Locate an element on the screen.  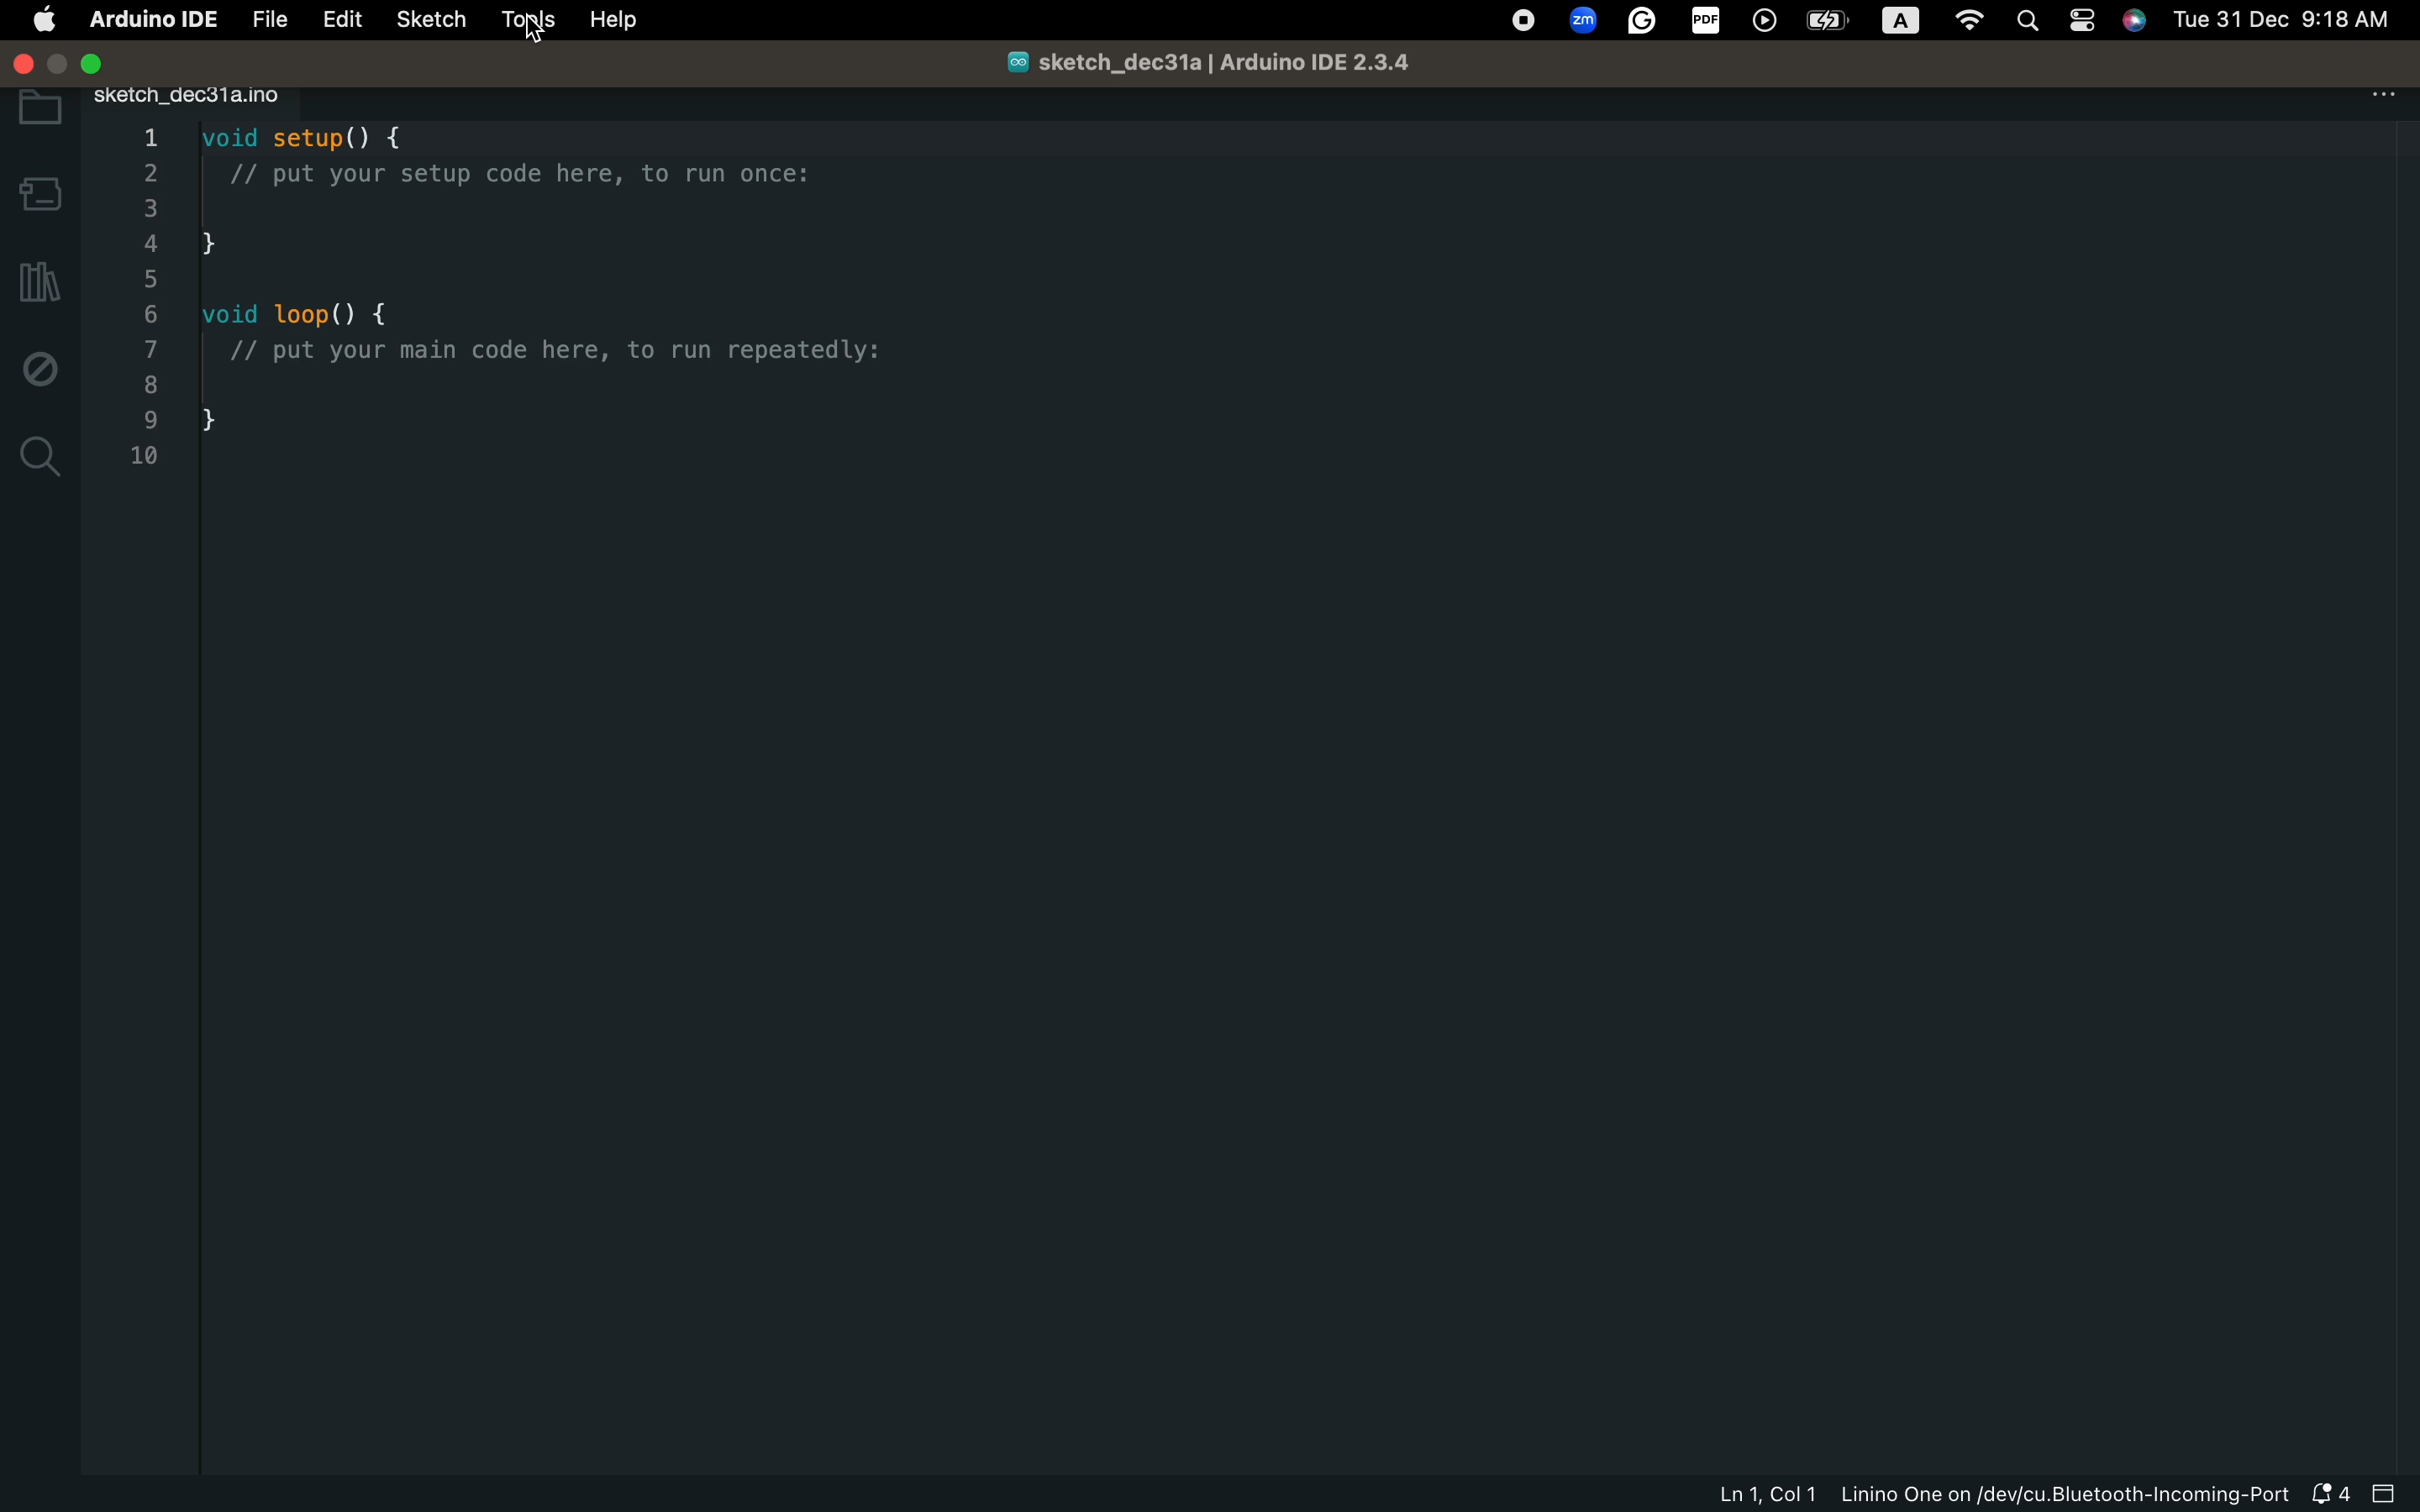
tools is located at coordinates (521, 21).